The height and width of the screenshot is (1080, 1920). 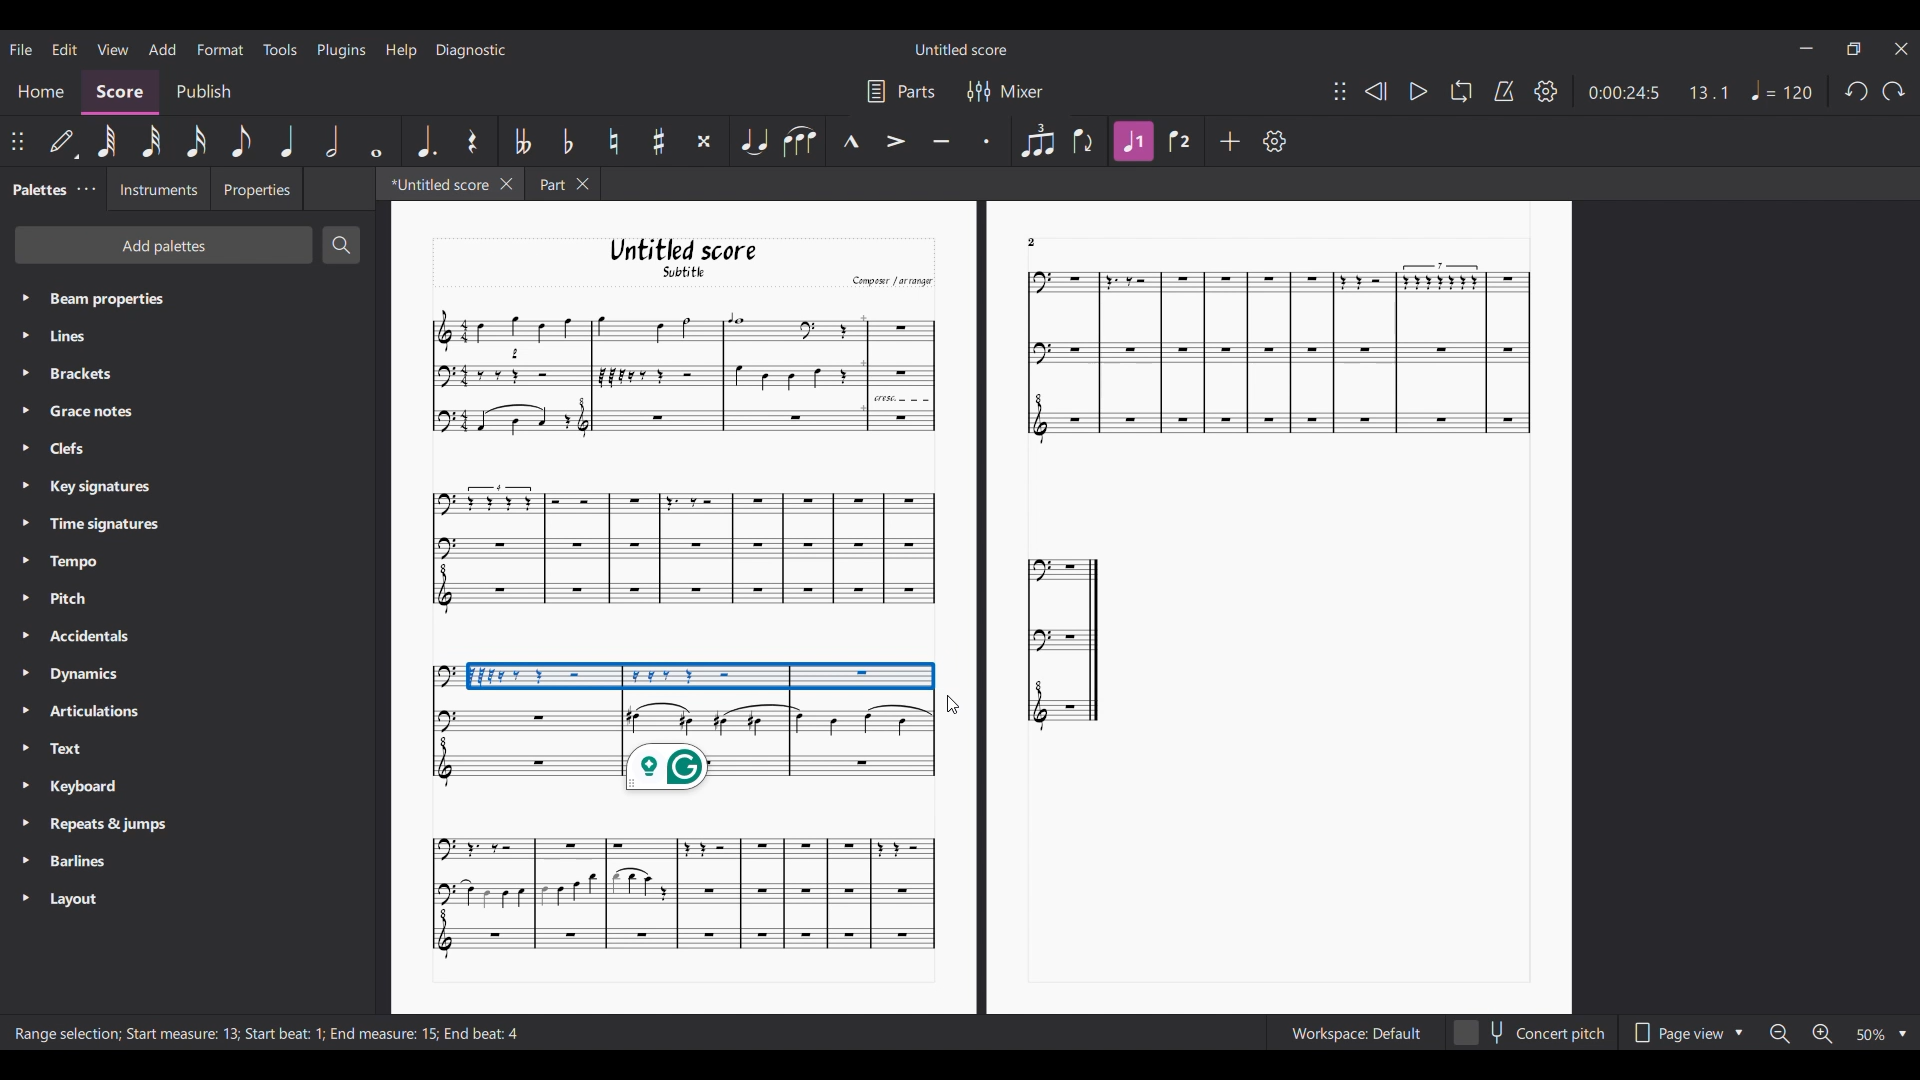 I want to click on Tab settings, so click(x=86, y=189).